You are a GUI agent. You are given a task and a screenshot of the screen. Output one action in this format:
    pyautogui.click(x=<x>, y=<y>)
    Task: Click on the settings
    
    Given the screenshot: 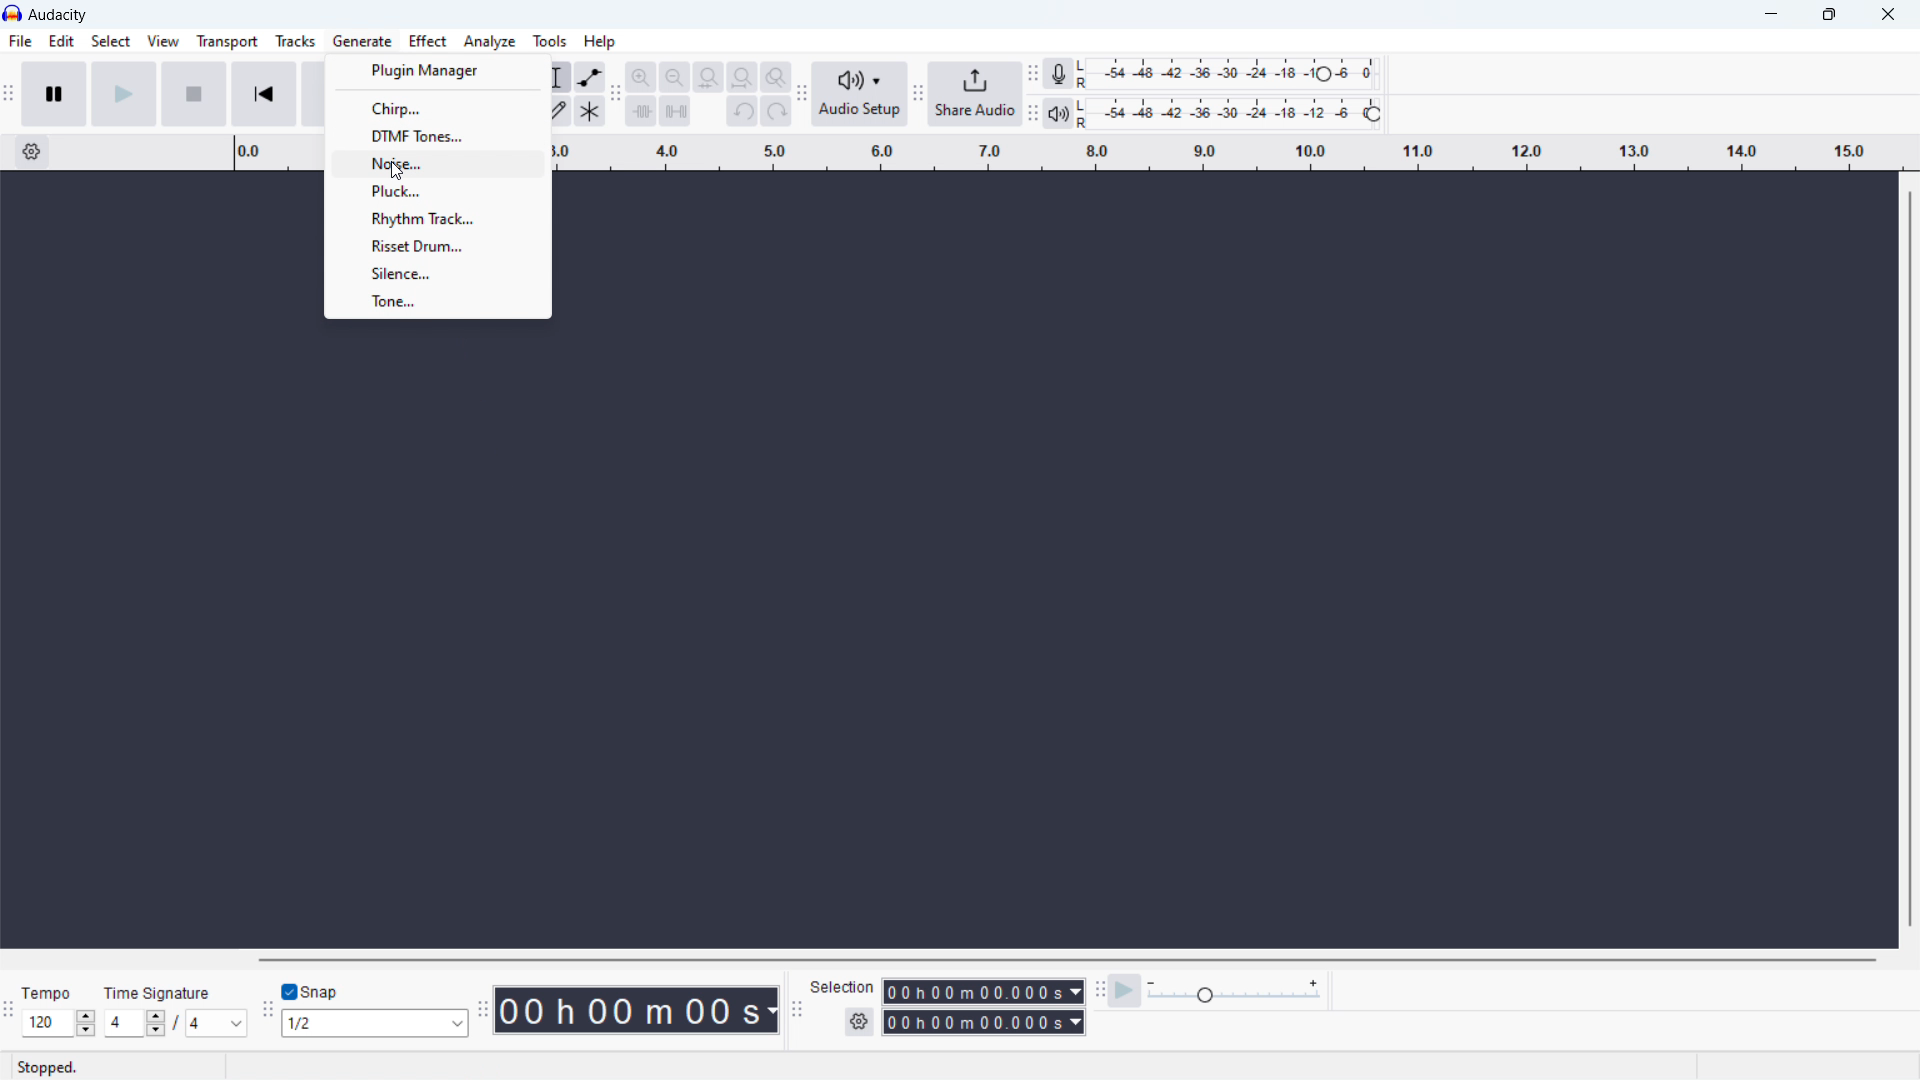 What is the action you would take?
    pyautogui.click(x=859, y=1023)
    